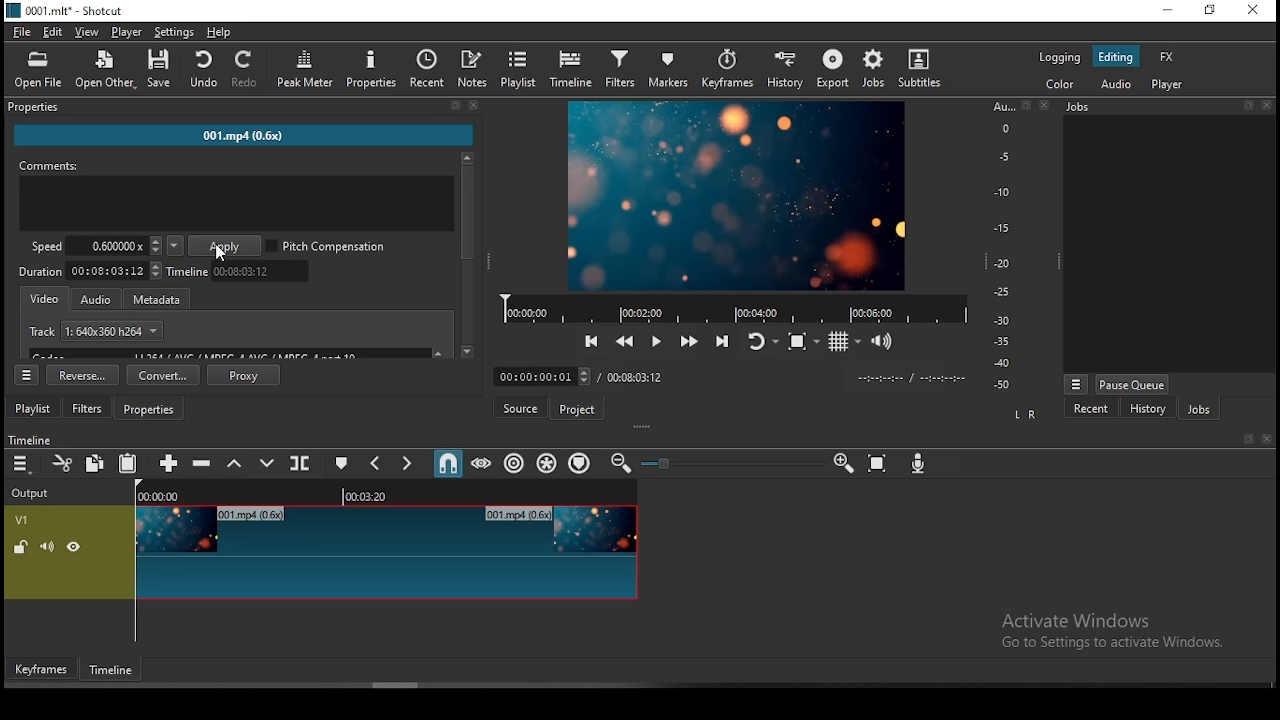 The height and width of the screenshot is (720, 1280). Describe the element at coordinates (483, 465) in the screenshot. I see `scrub while dragging` at that location.